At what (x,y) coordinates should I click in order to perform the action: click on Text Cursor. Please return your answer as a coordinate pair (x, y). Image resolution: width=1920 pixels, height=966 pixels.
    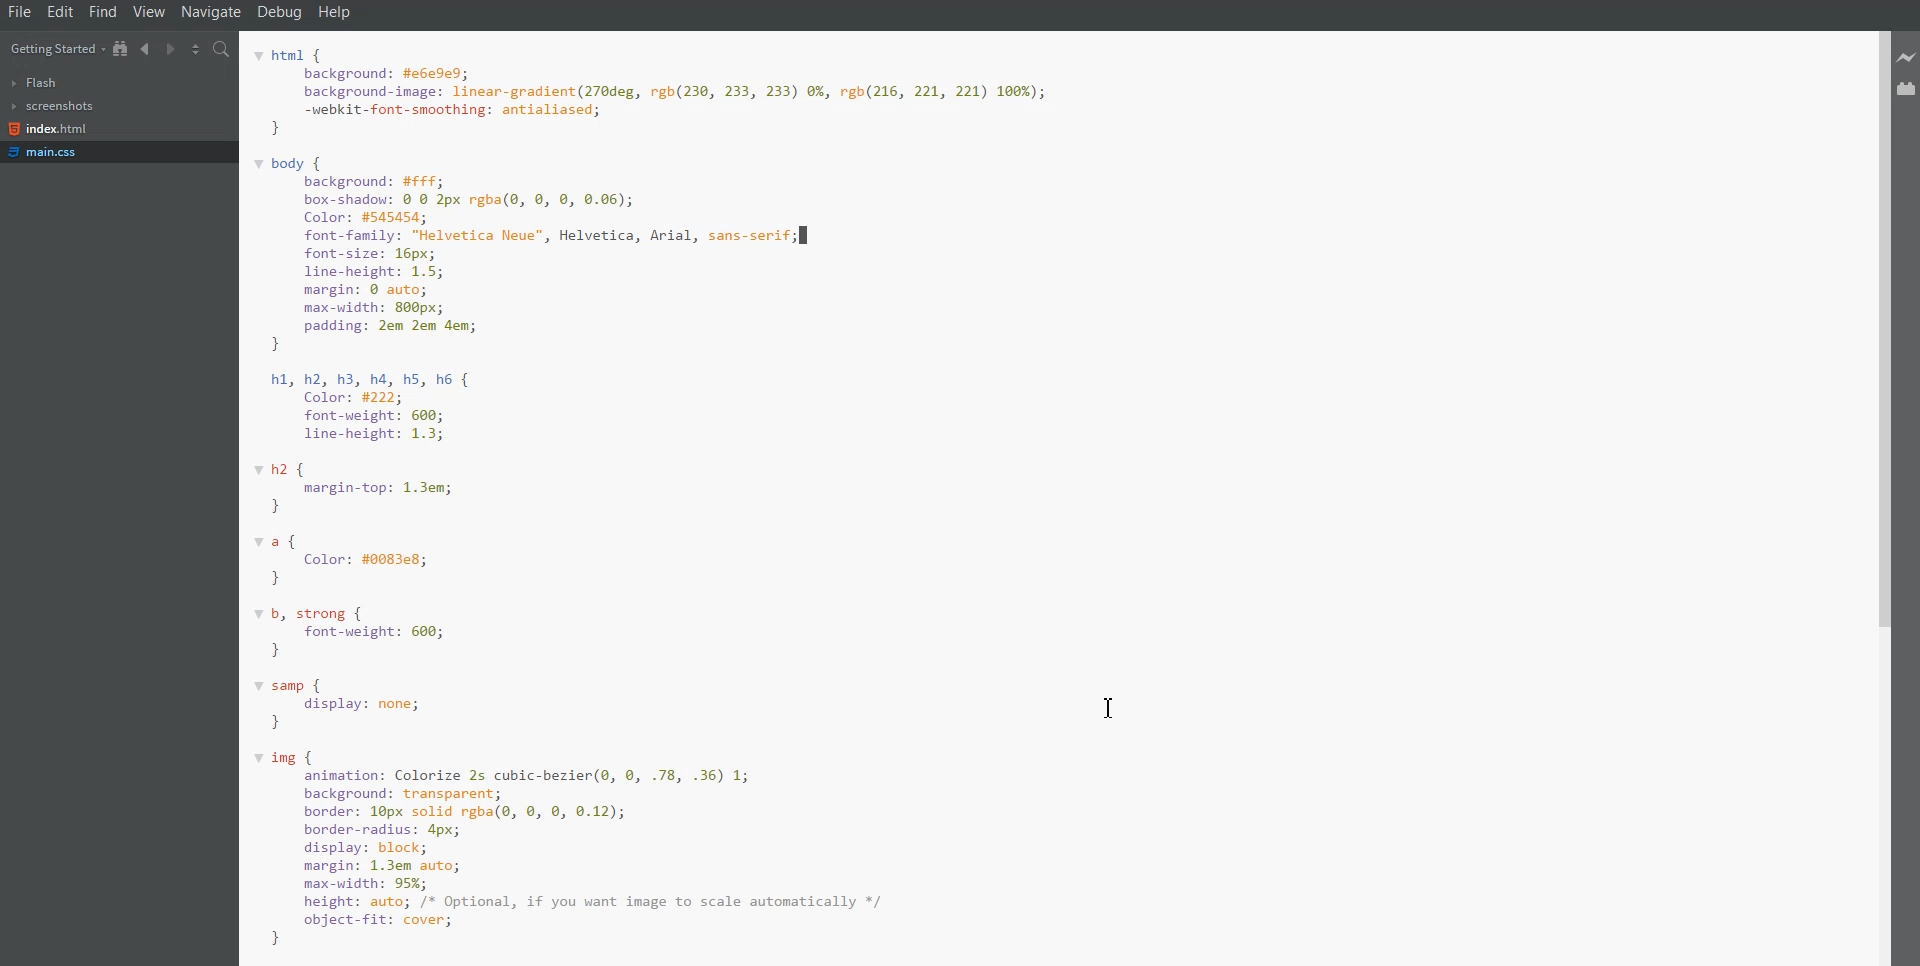
    Looking at the image, I should click on (1109, 709).